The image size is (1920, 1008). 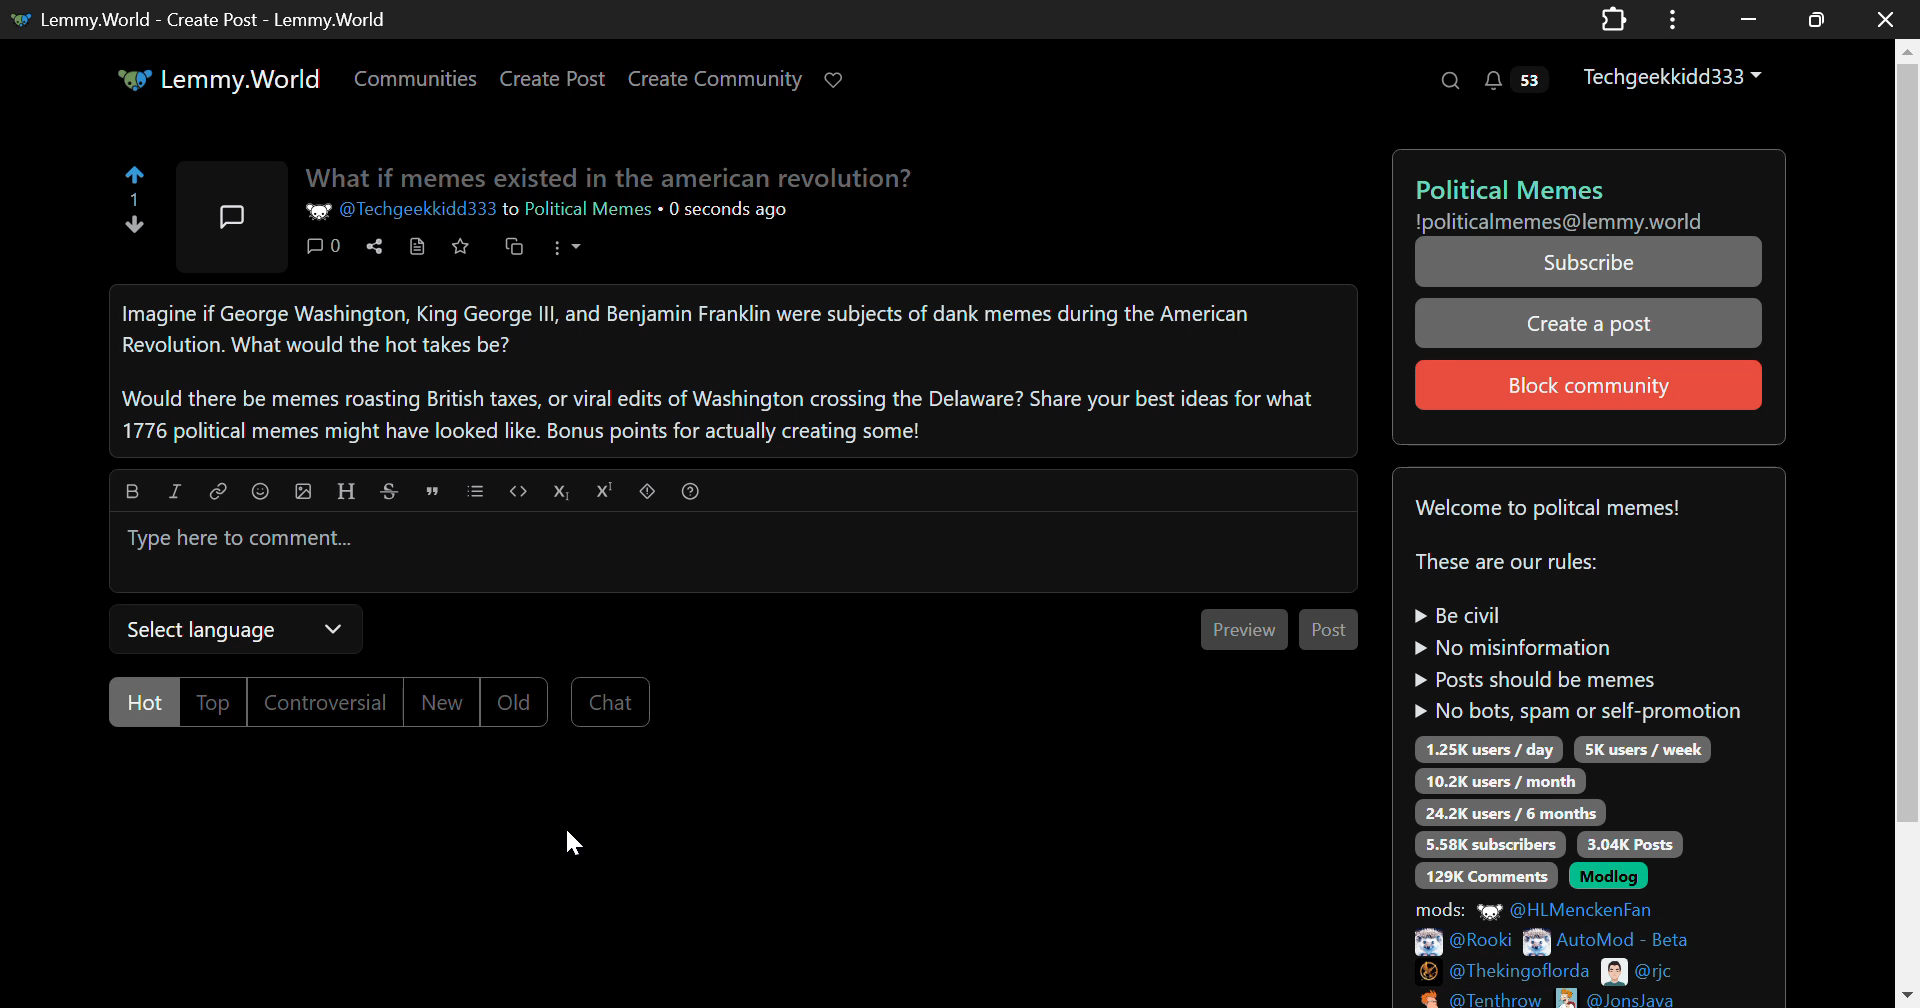 I want to click on Communities Page, so click(x=414, y=78).